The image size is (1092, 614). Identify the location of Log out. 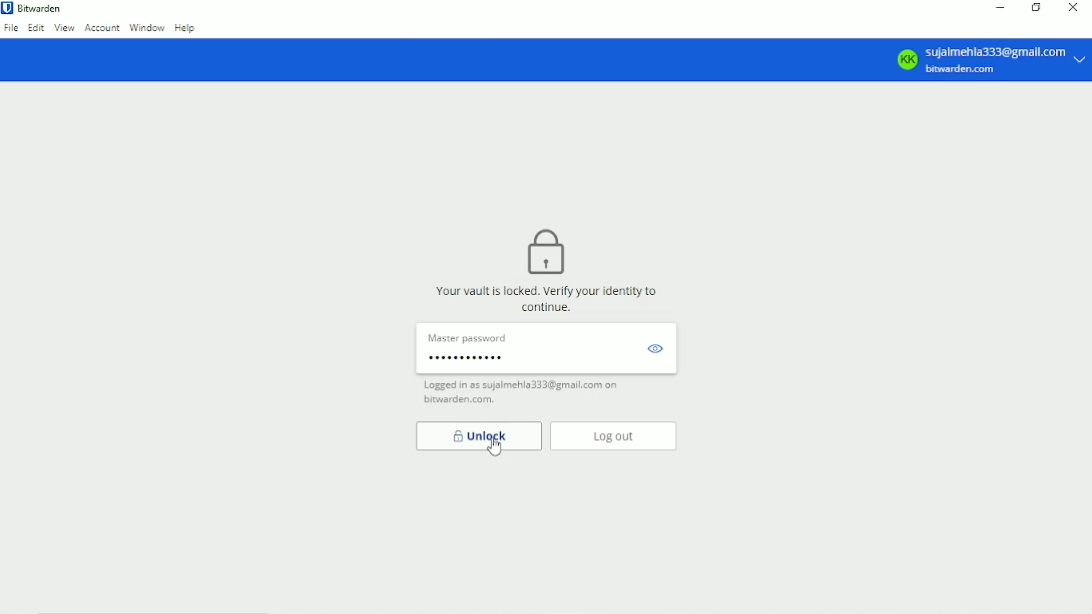
(613, 436).